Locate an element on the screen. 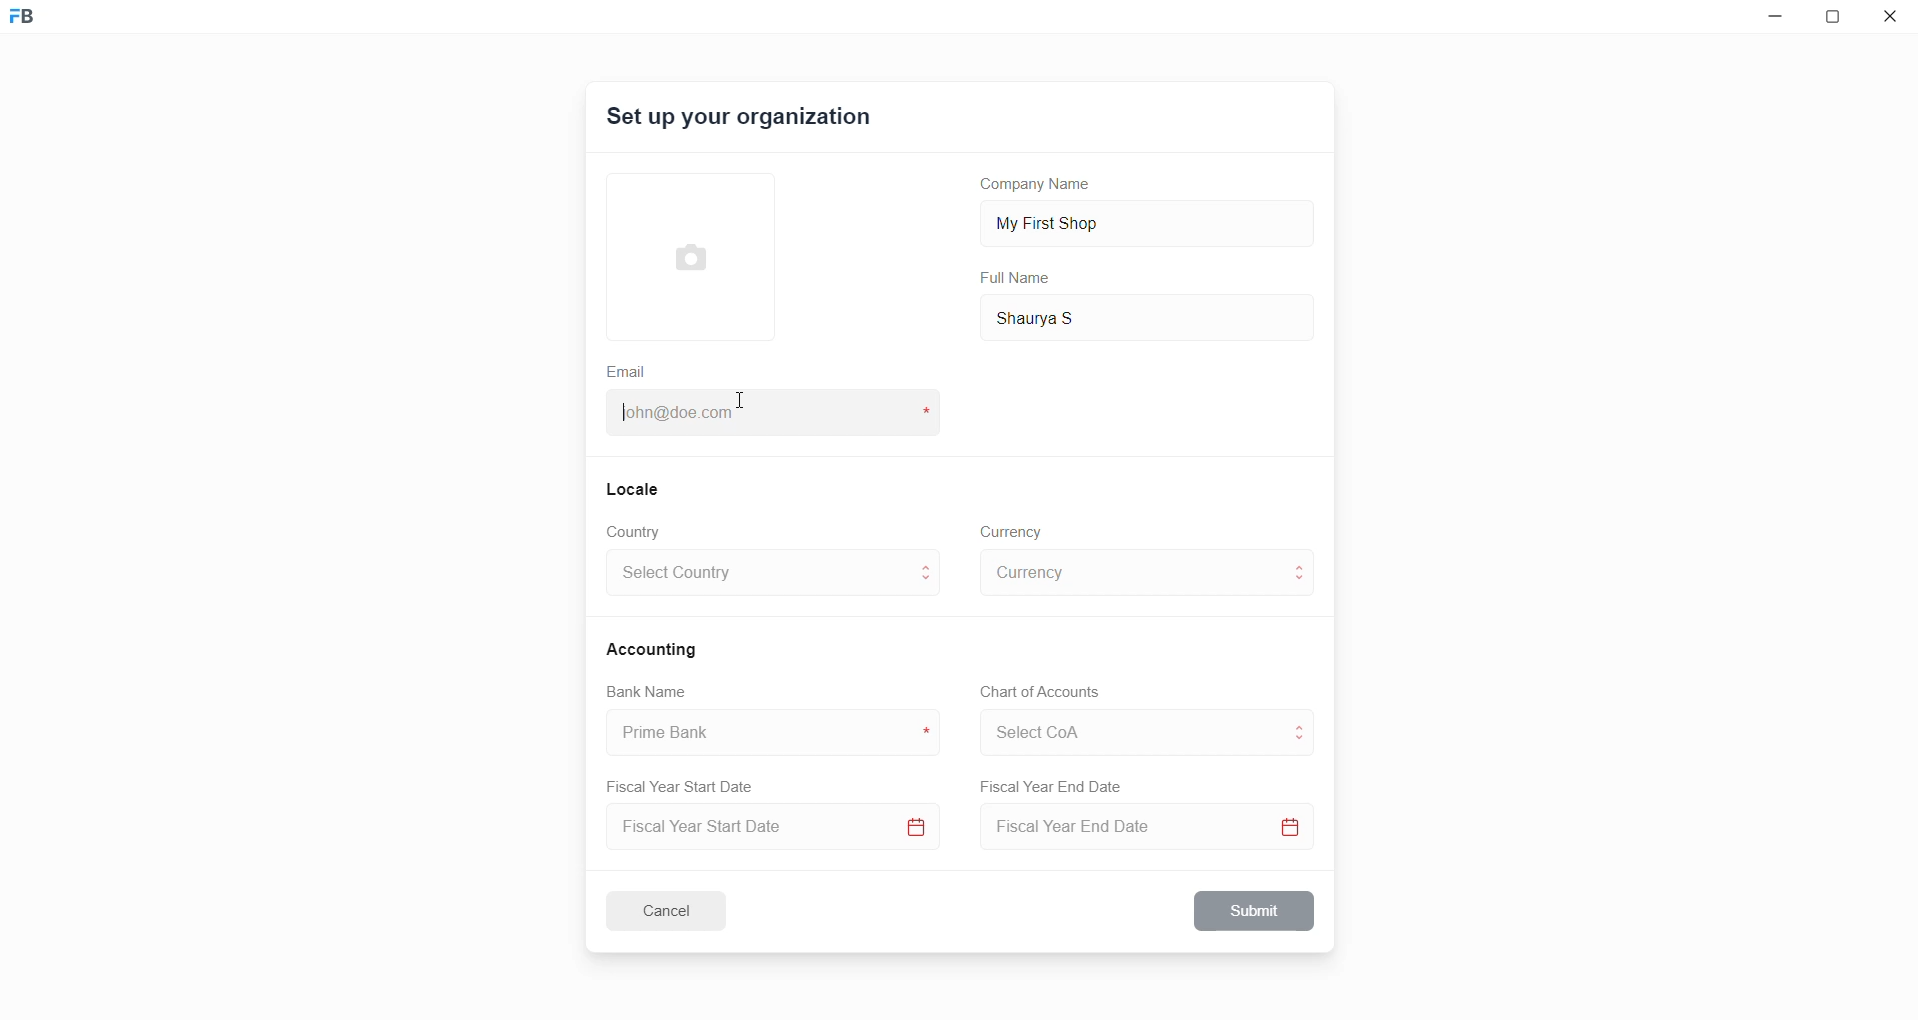 This screenshot has width=1918, height=1020. My First Shop is located at coordinates (1079, 221).